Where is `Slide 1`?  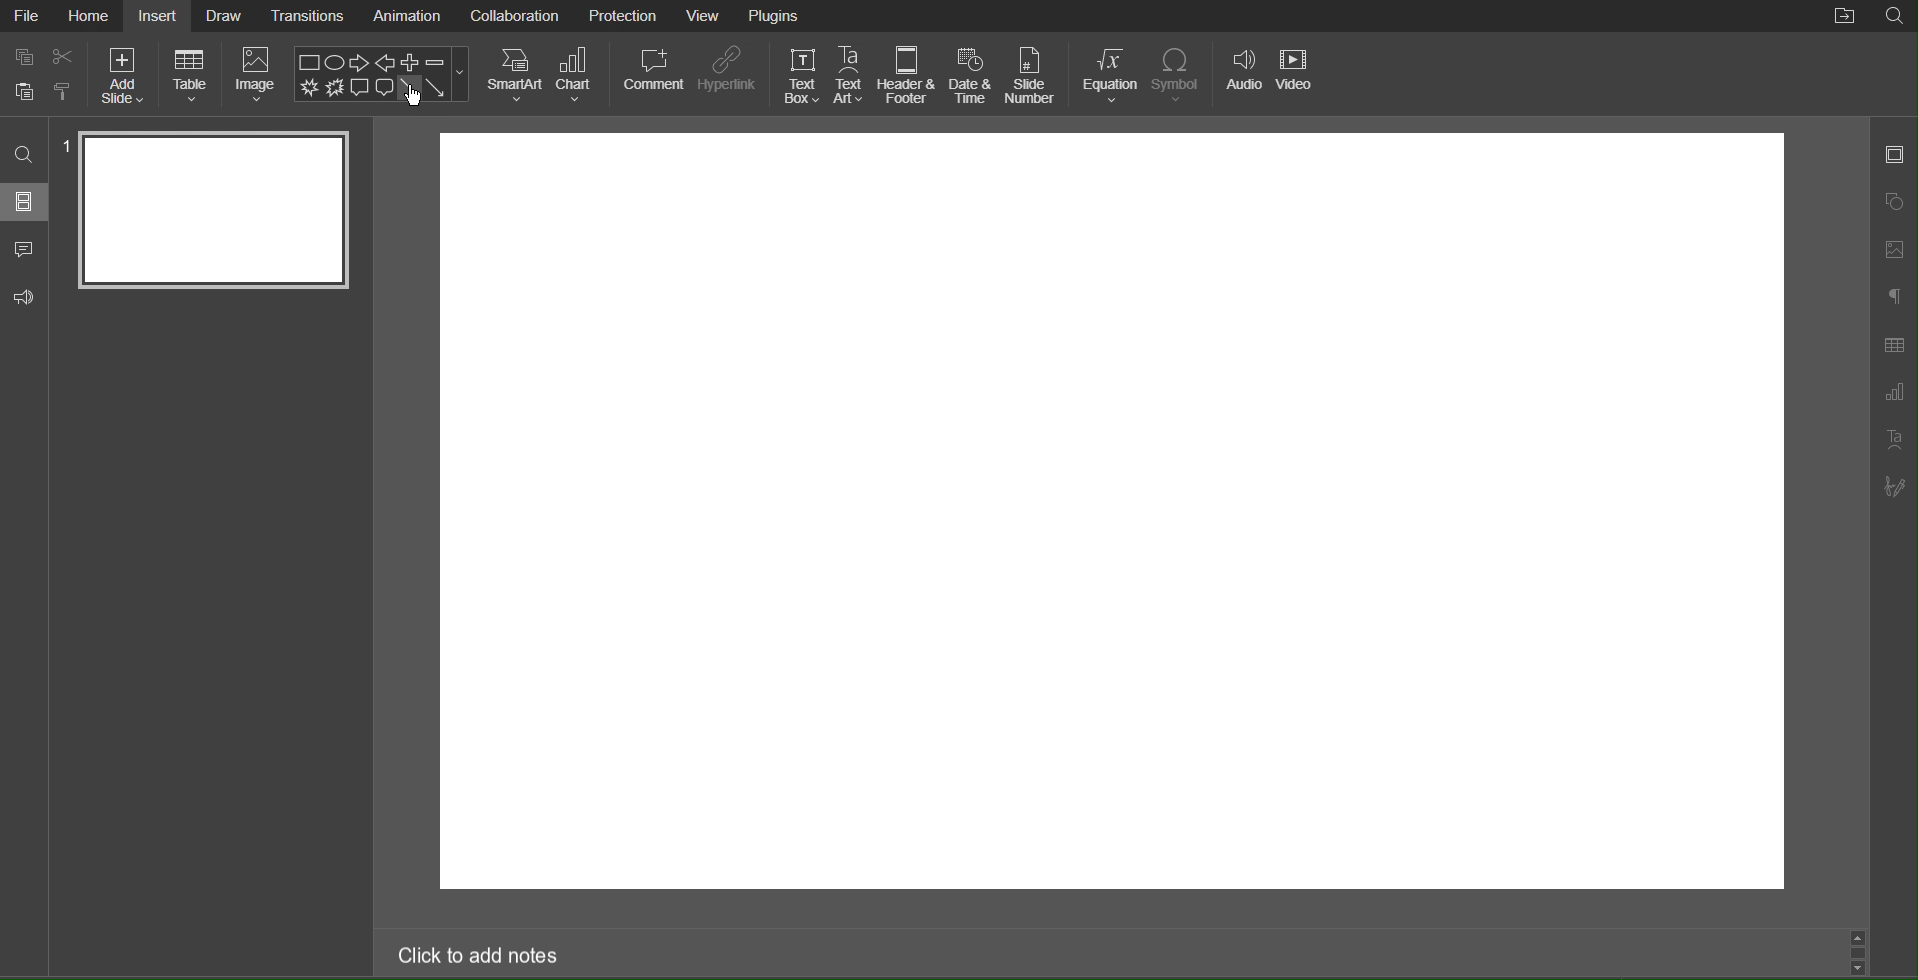 Slide 1 is located at coordinates (213, 211).